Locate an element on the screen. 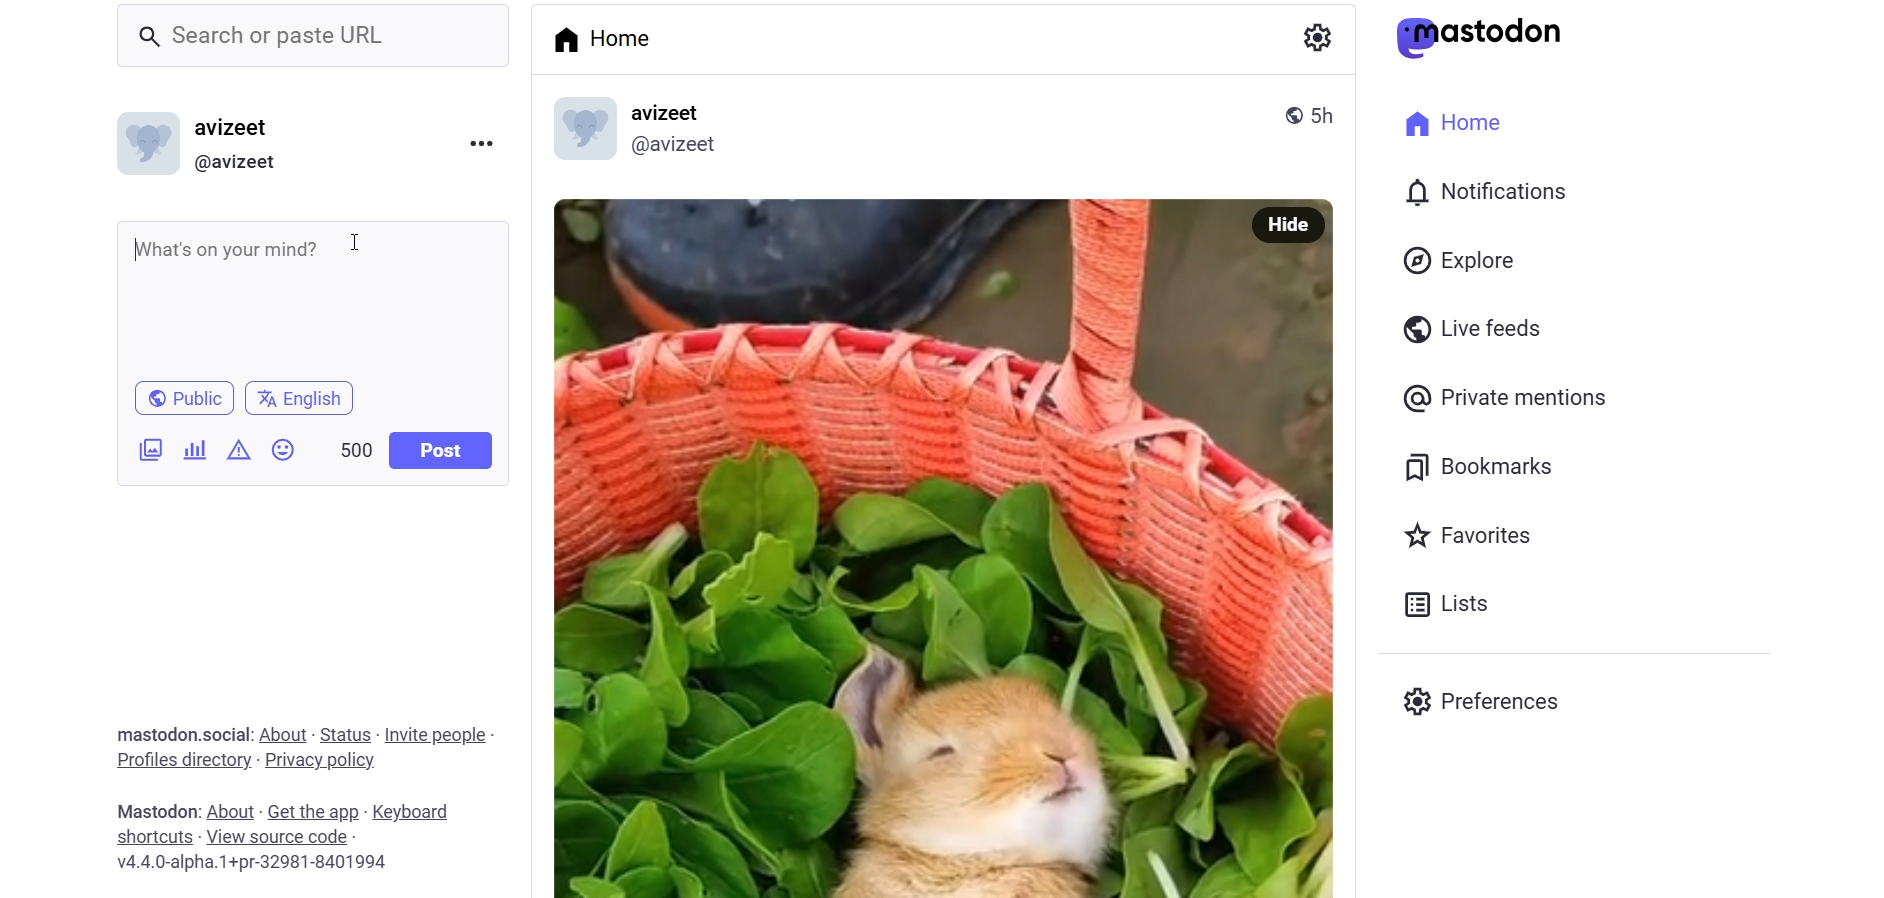 This screenshot has height=898, width=1884. poll is located at coordinates (197, 450).